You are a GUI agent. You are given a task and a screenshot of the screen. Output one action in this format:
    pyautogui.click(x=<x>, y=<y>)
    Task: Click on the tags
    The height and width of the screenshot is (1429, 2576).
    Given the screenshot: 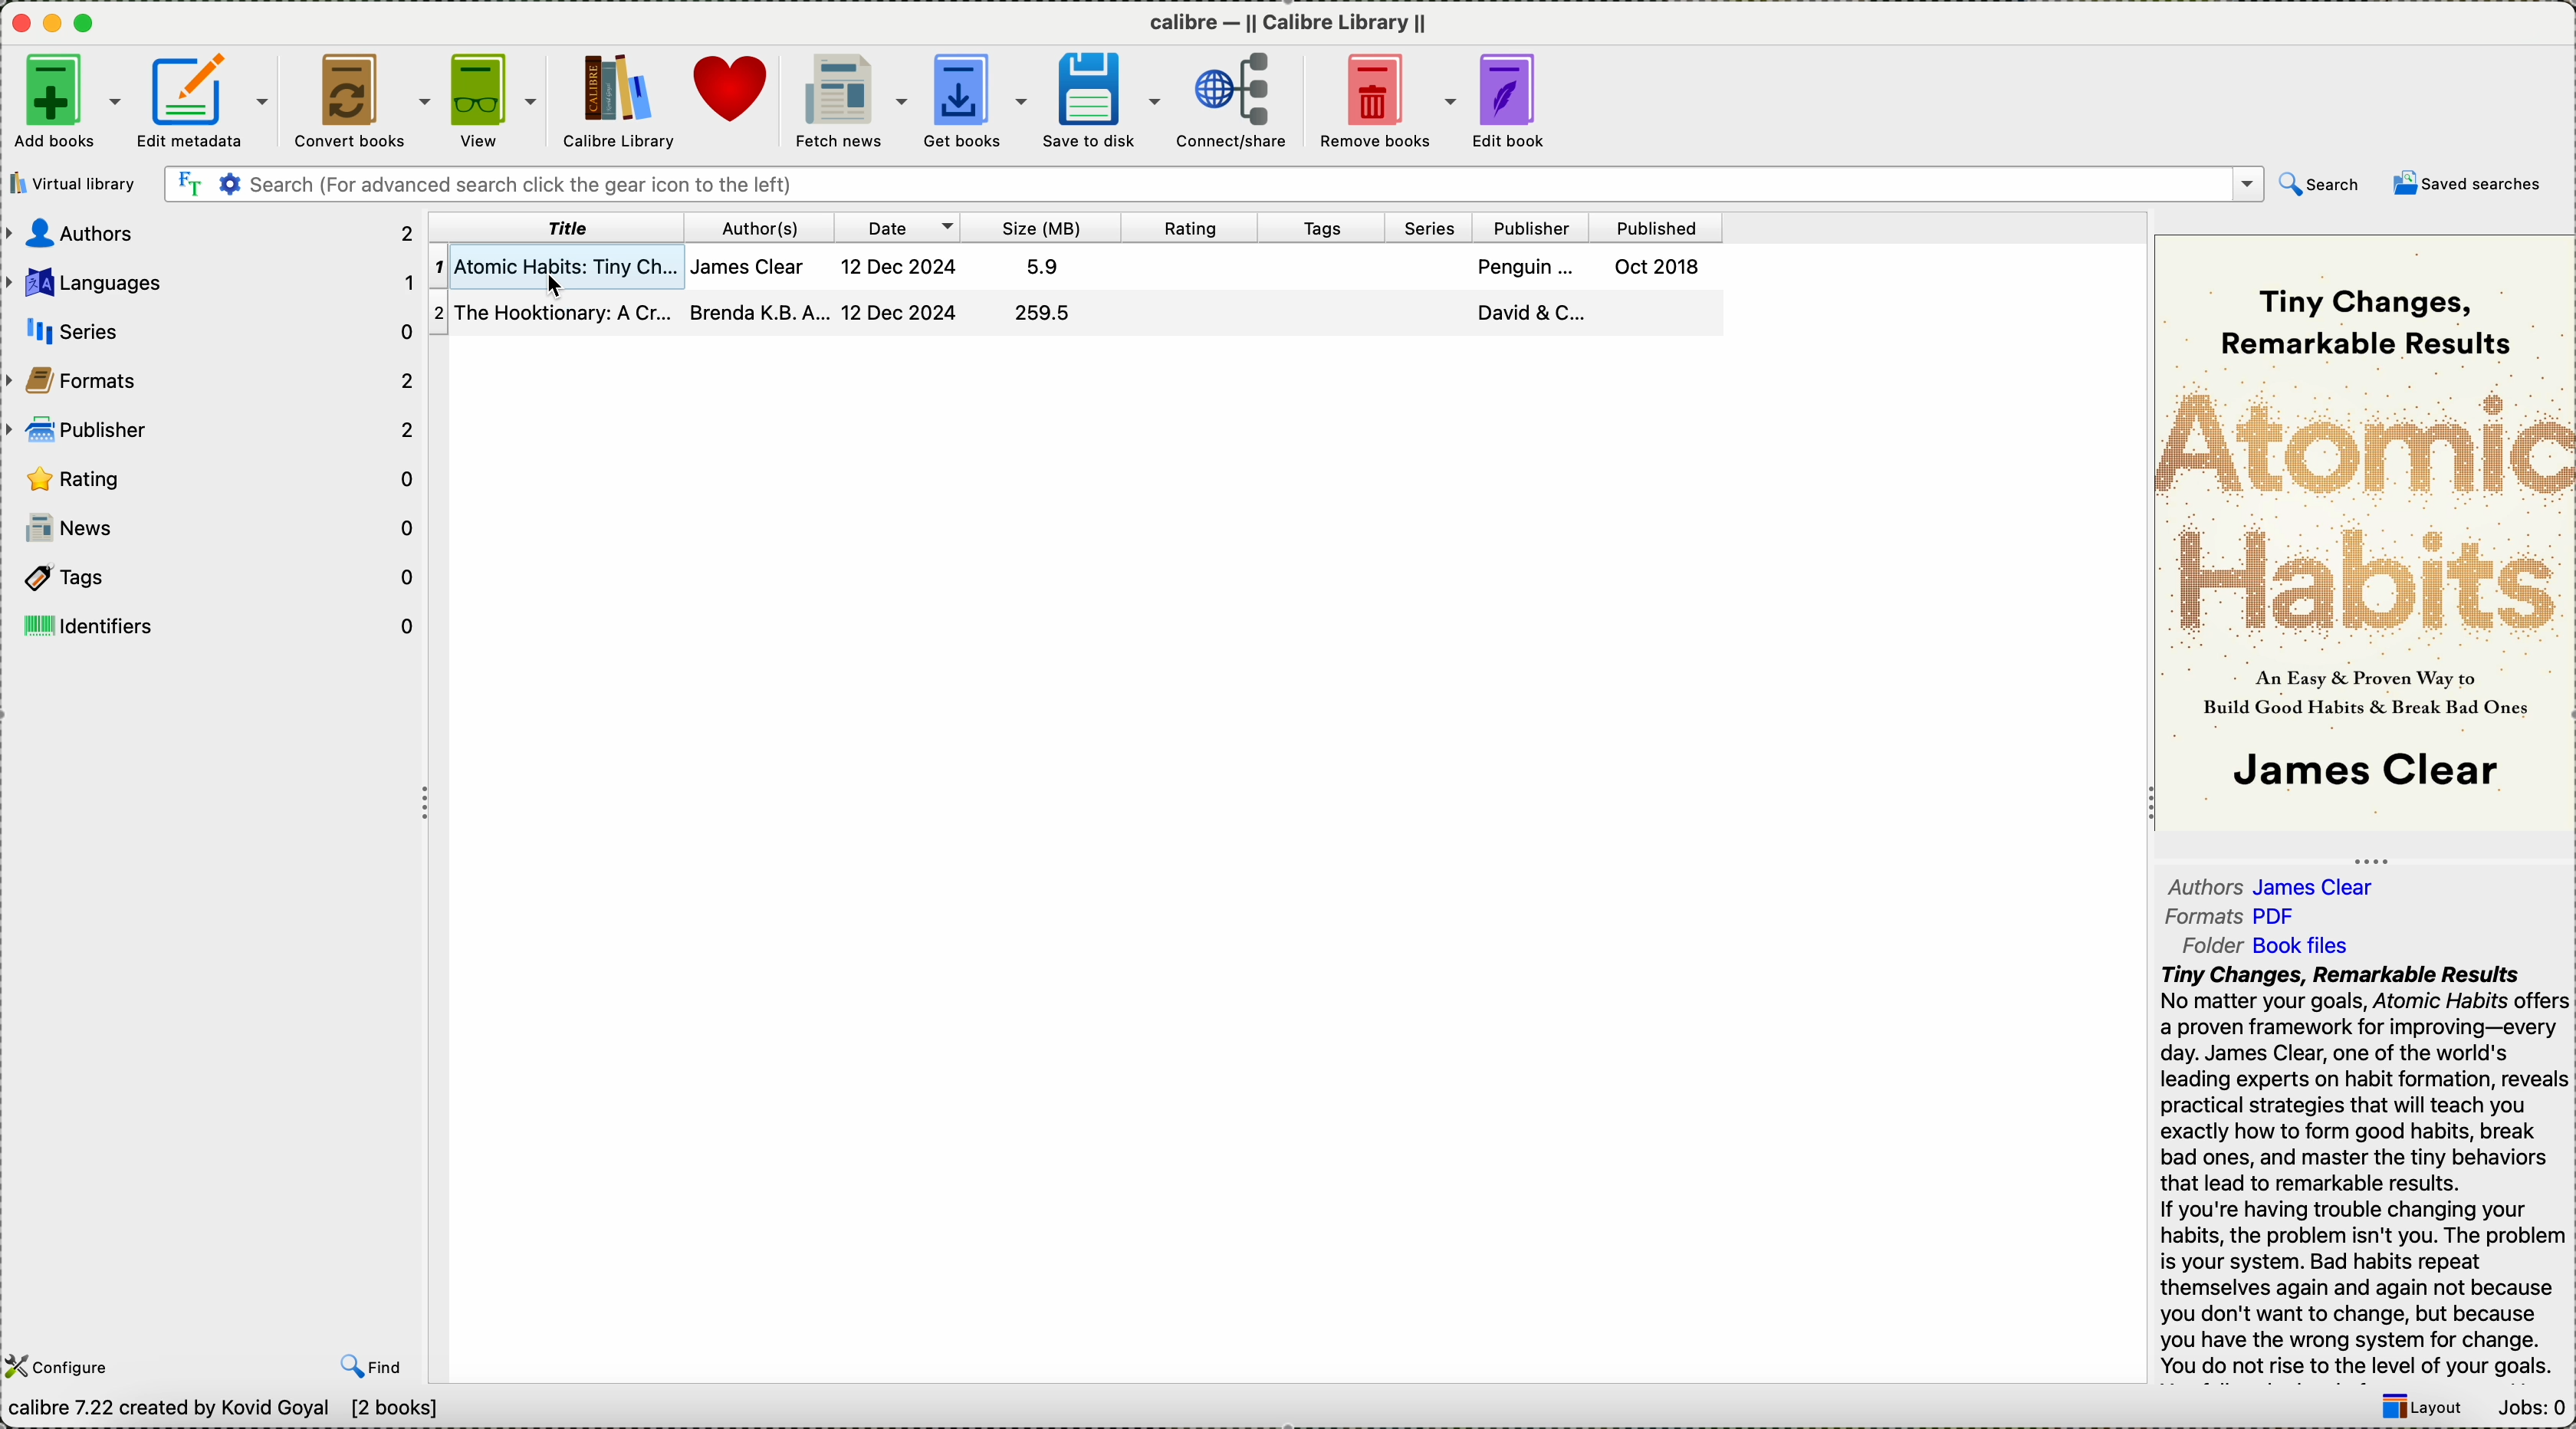 What is the action you would take?
    pyautogui.click(x=212, y=575)
    